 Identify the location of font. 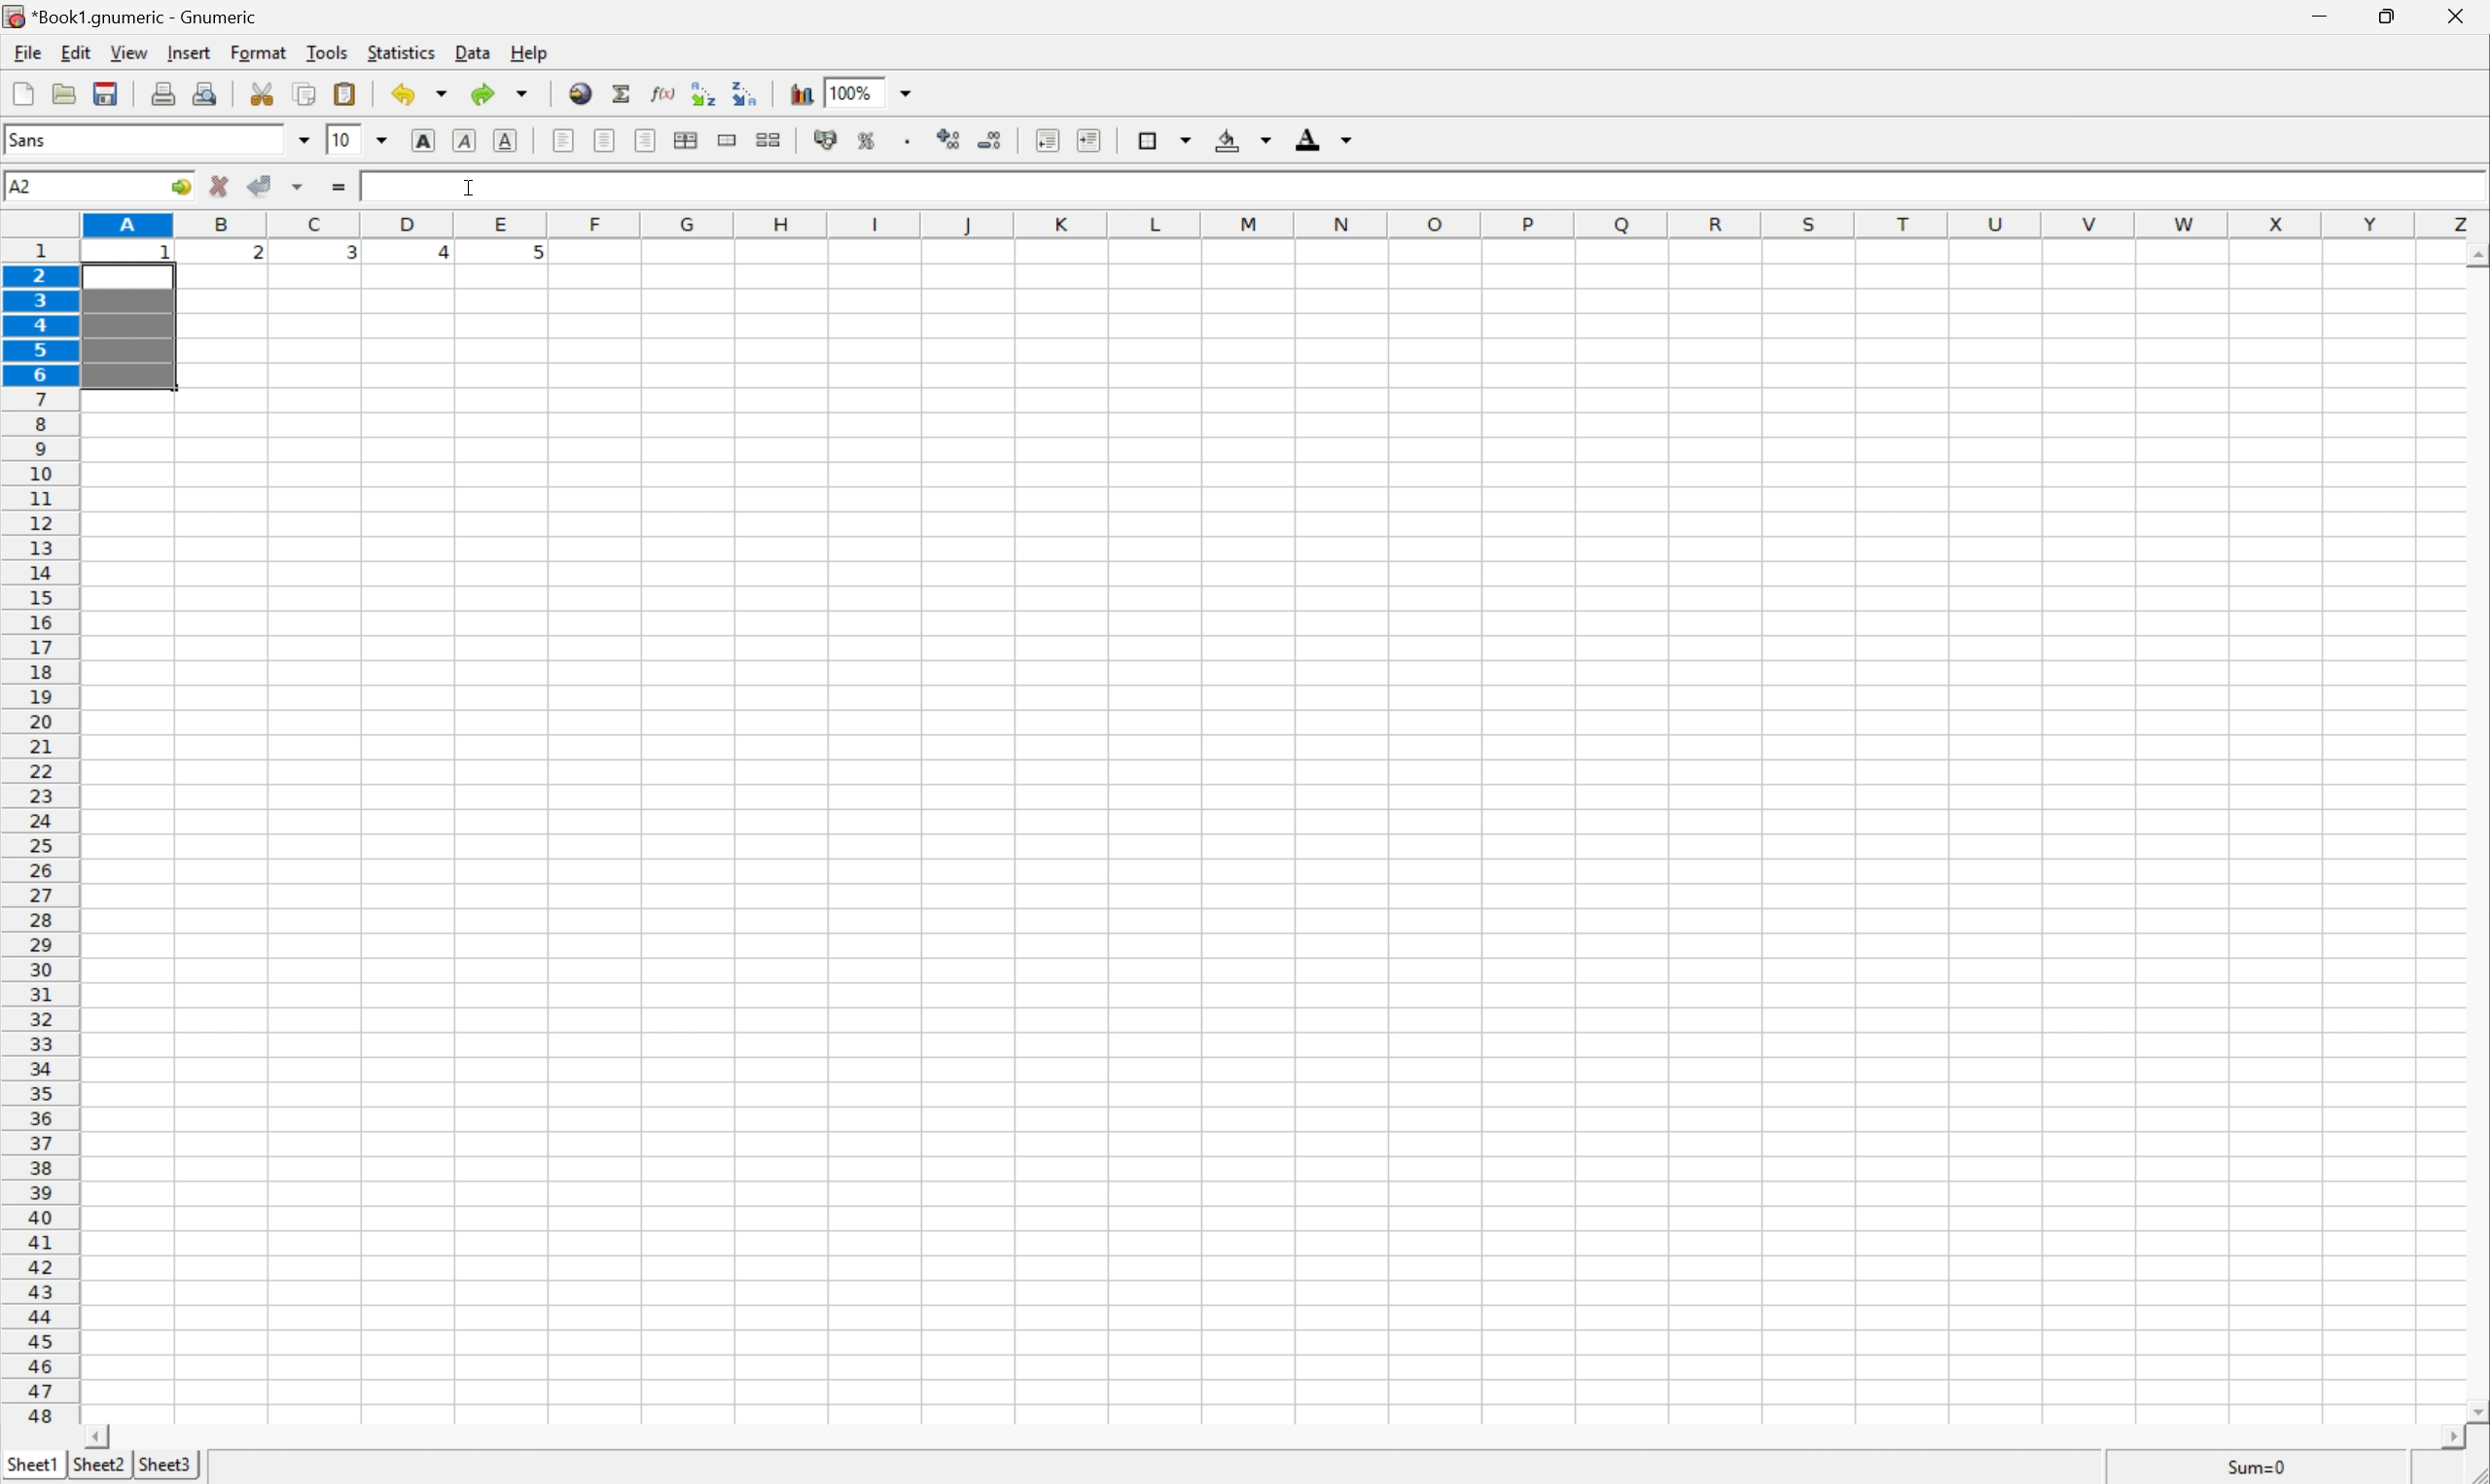
(36, 143).